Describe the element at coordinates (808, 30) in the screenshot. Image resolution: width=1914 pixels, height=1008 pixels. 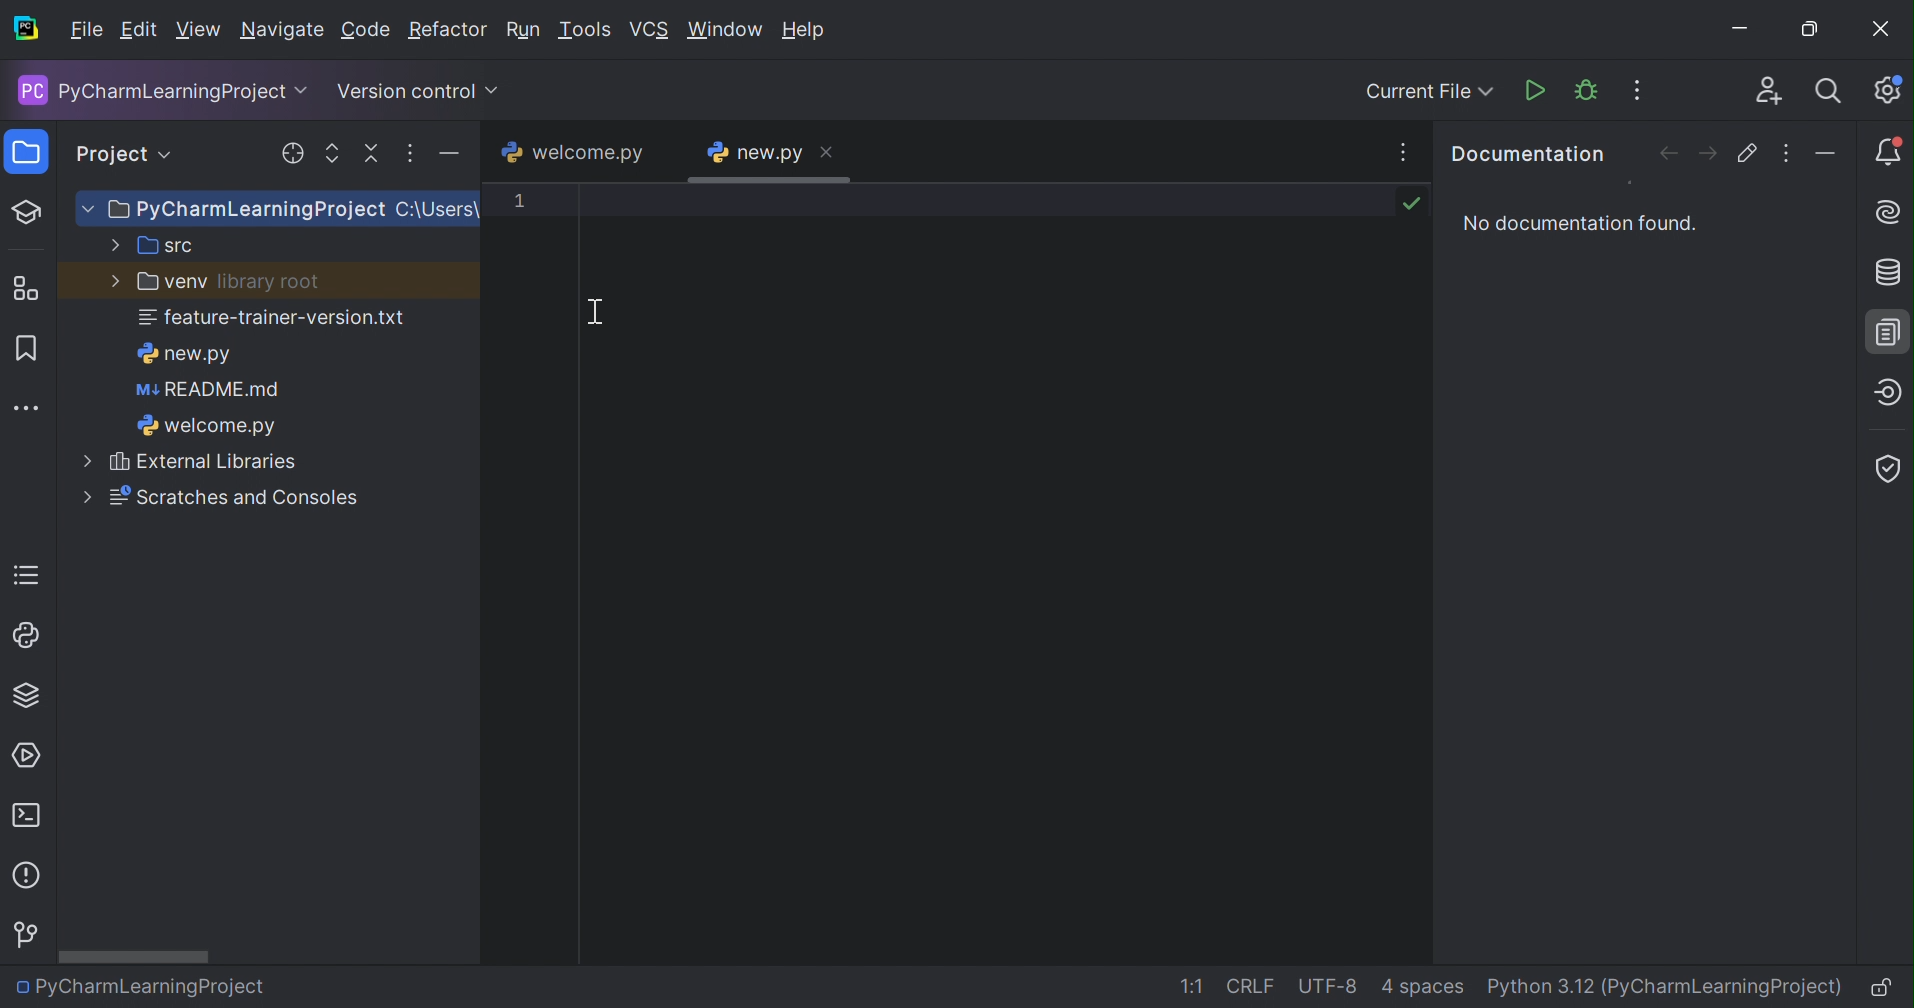
I see `Help` at that location.